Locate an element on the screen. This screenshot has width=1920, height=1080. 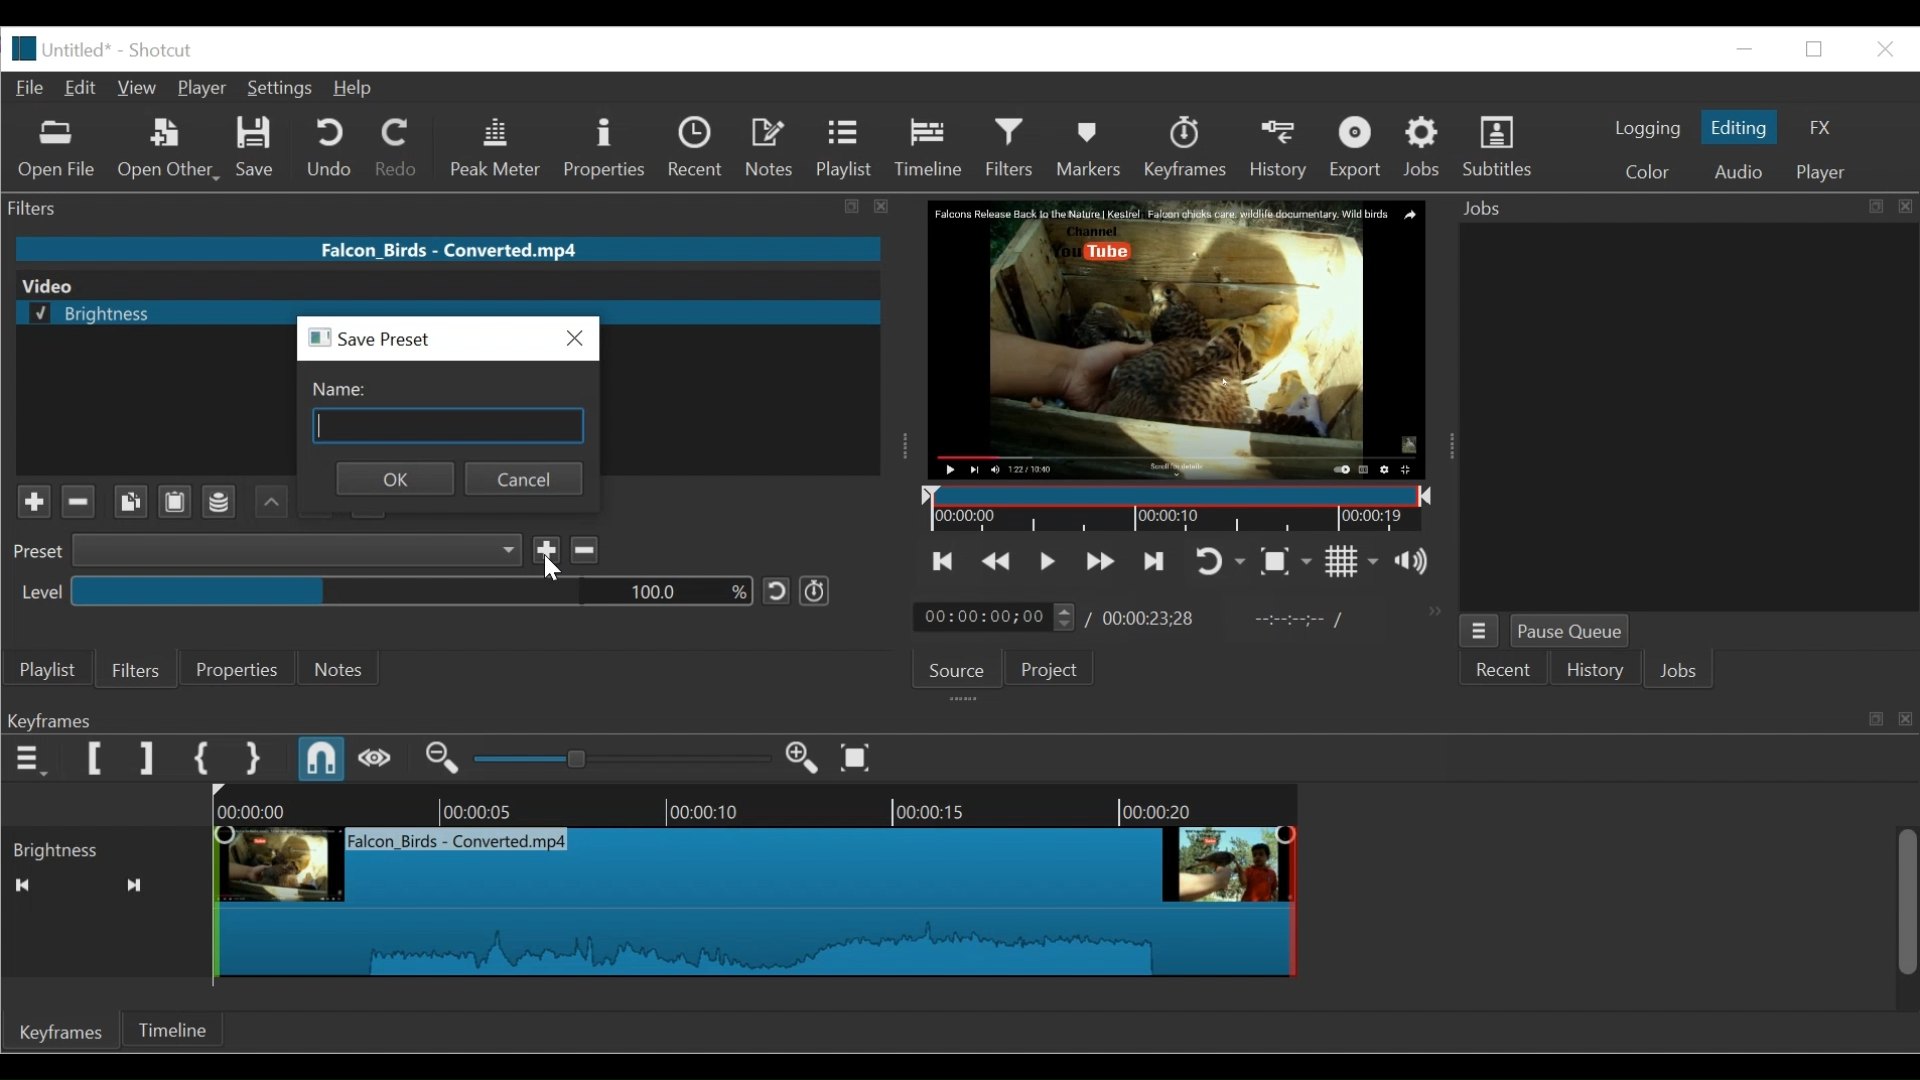
selected brightness is located at coordinates (141, 314).